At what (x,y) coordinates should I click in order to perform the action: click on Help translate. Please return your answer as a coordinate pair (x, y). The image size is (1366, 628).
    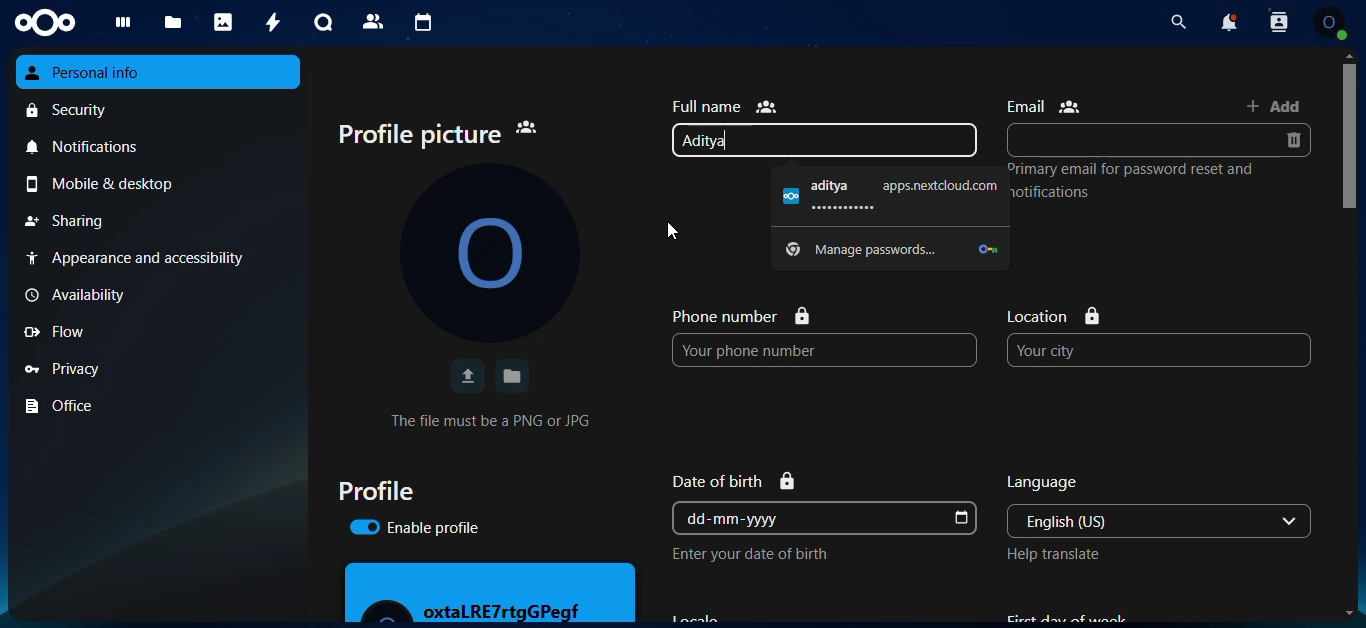
    Looking at the image, I should click on (1053, 554).